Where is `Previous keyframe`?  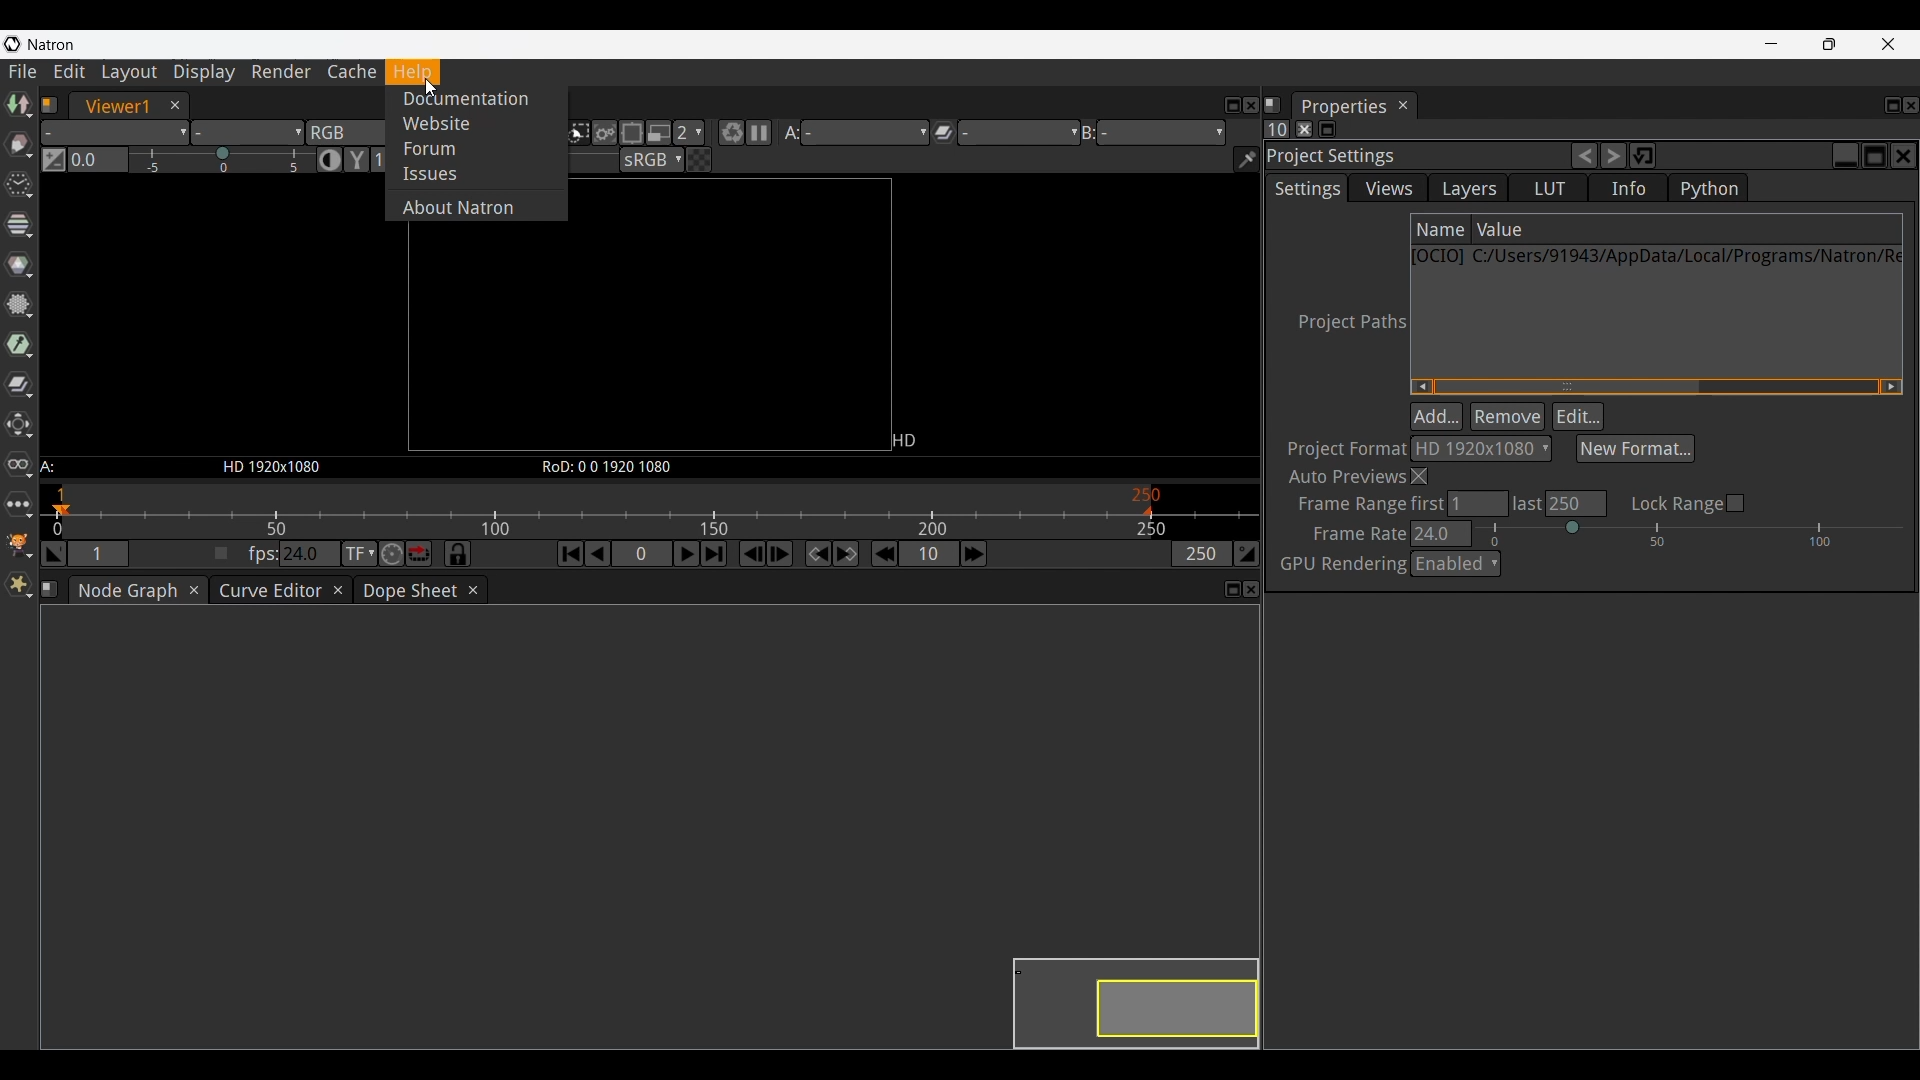
Previous keyframe is located at coordinates (819, 553).